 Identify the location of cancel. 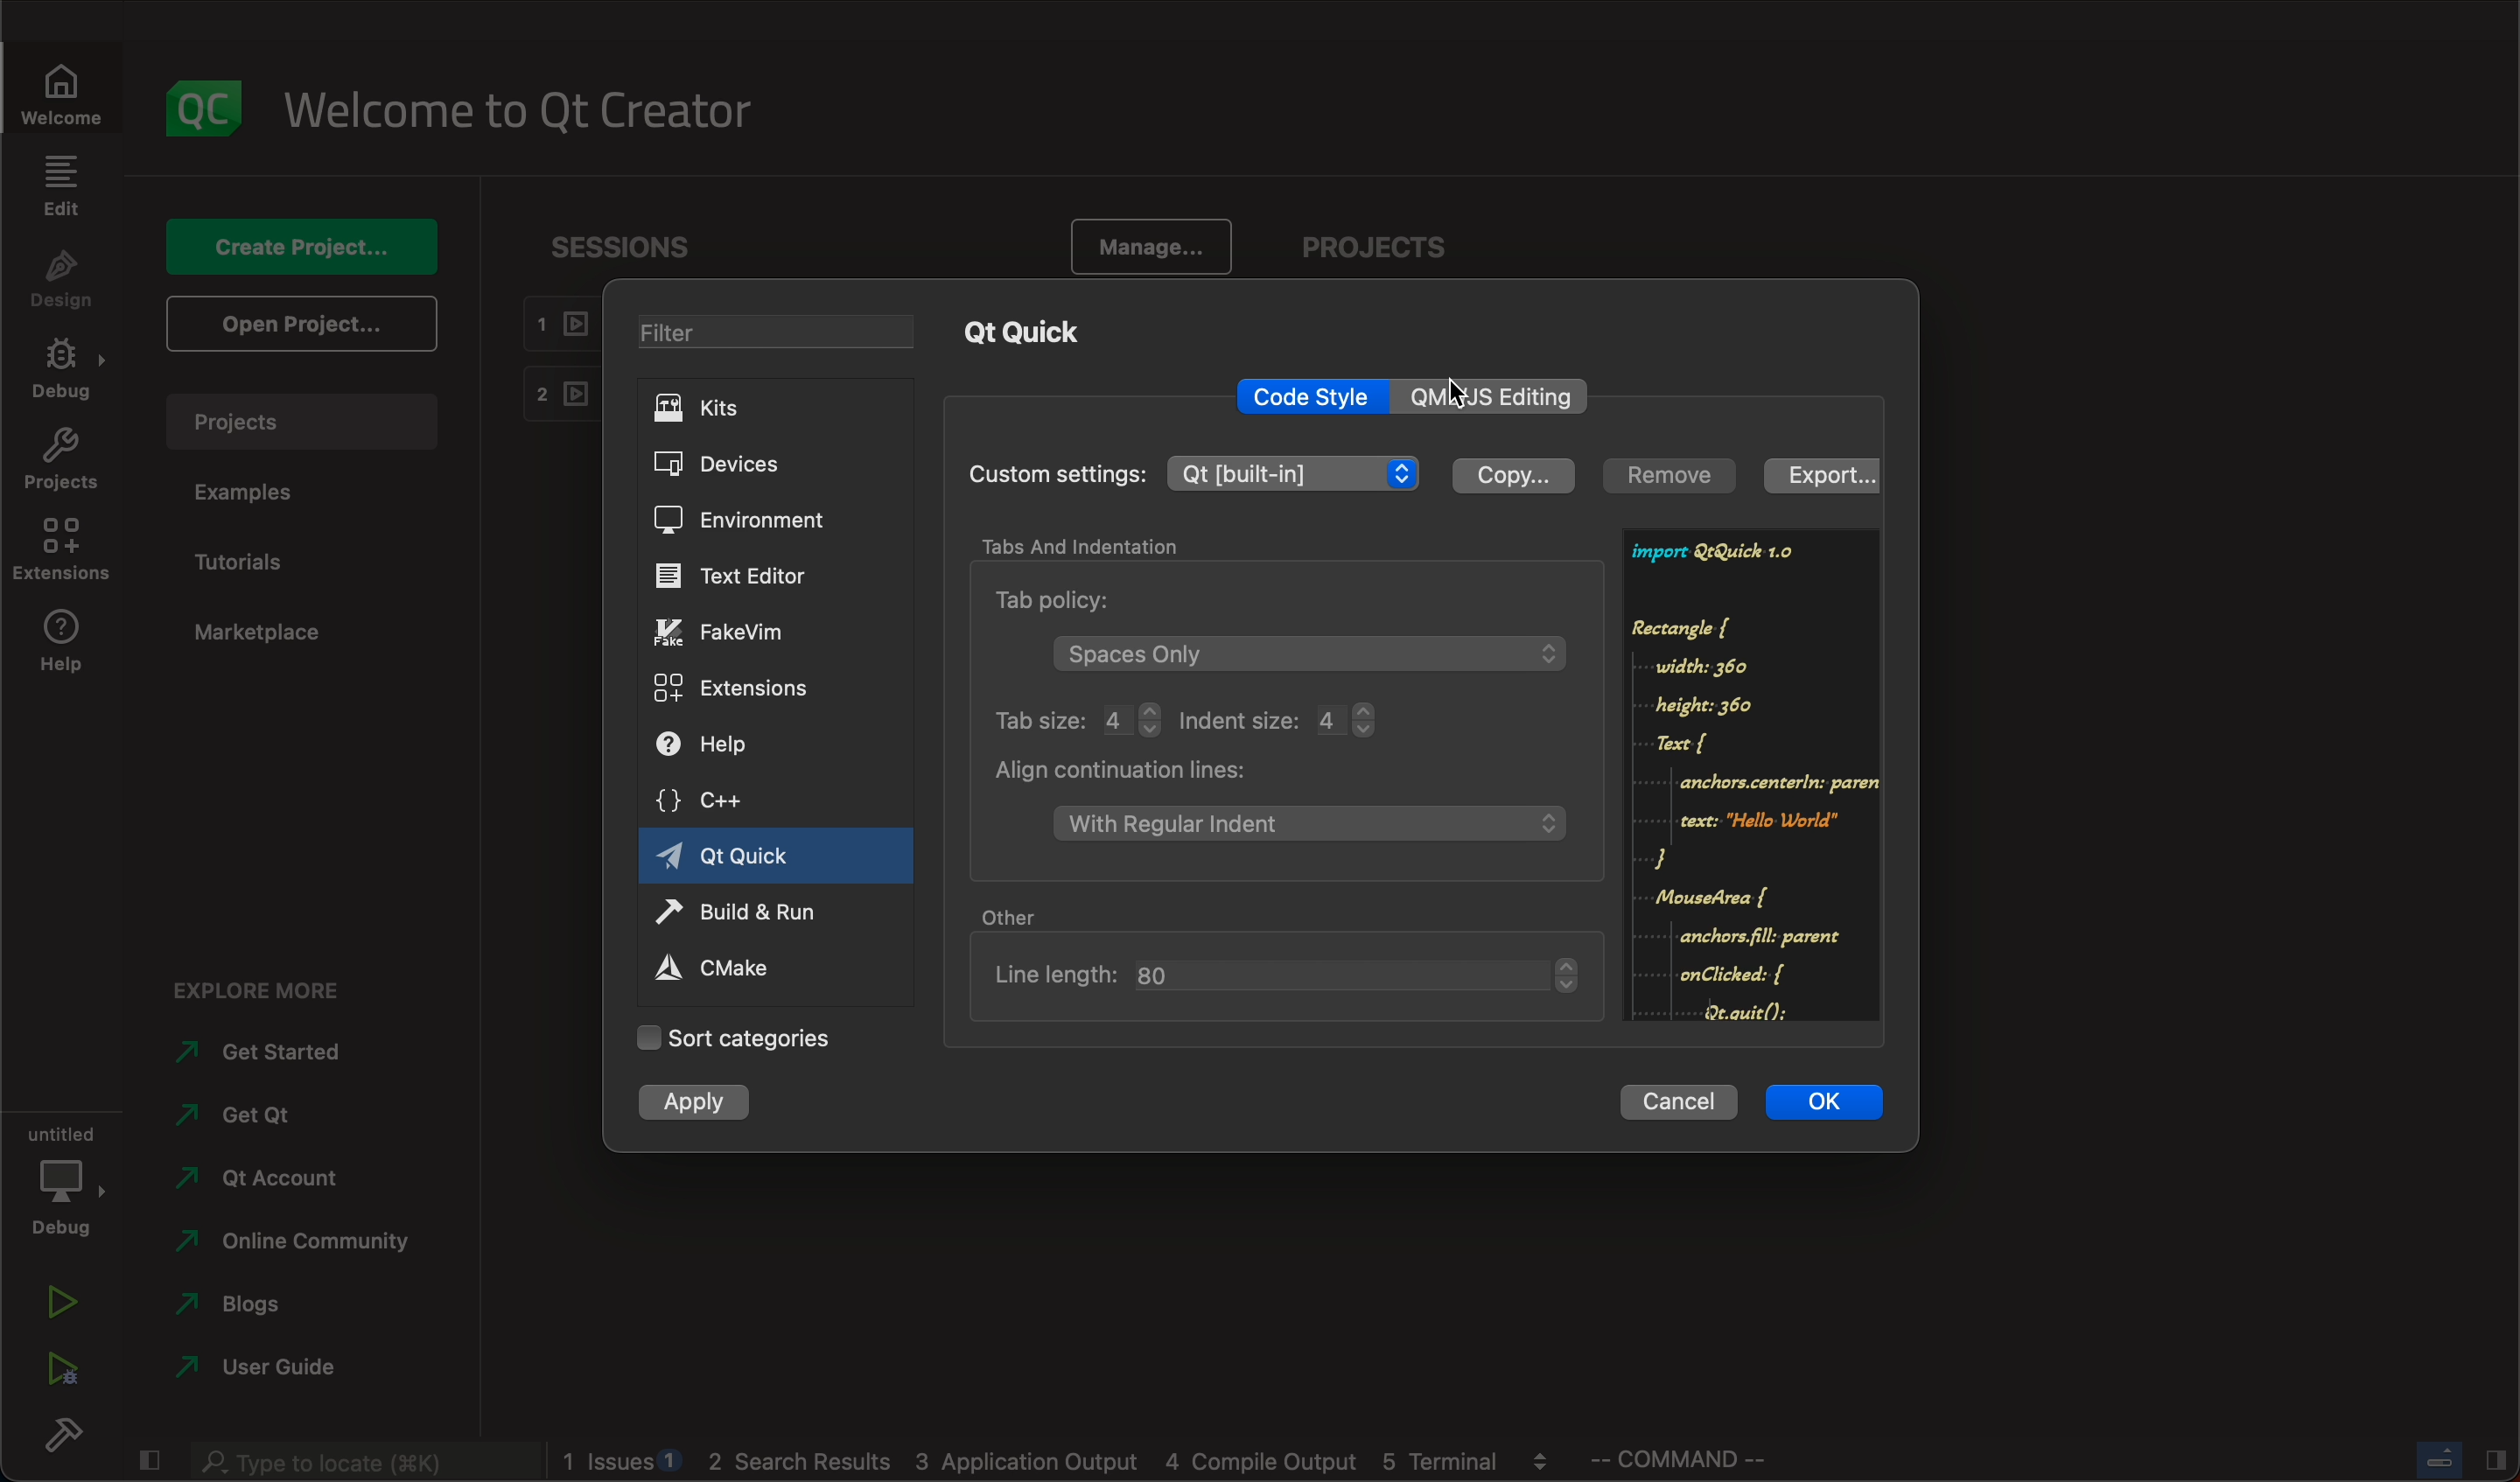
(1684, 1102).